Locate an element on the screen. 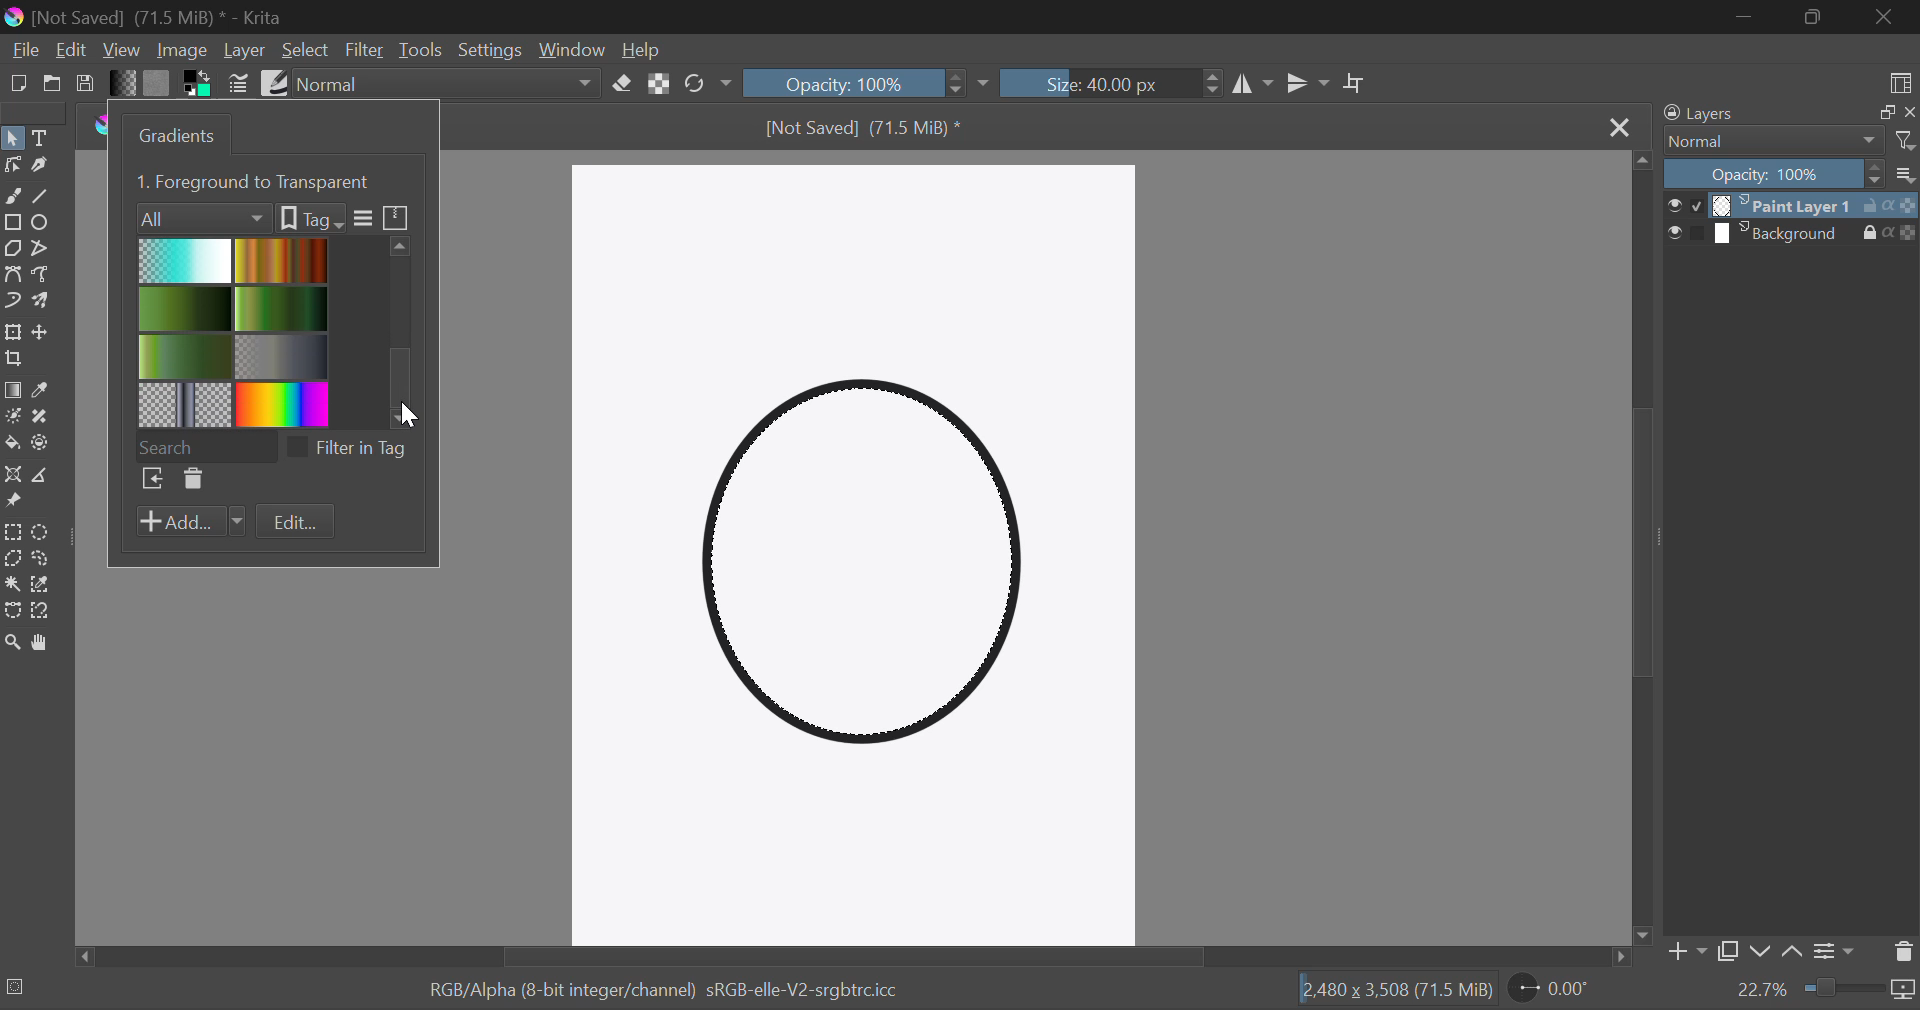 The image size is (1920, 1010). Freehand is located at coordinates (12, 197).